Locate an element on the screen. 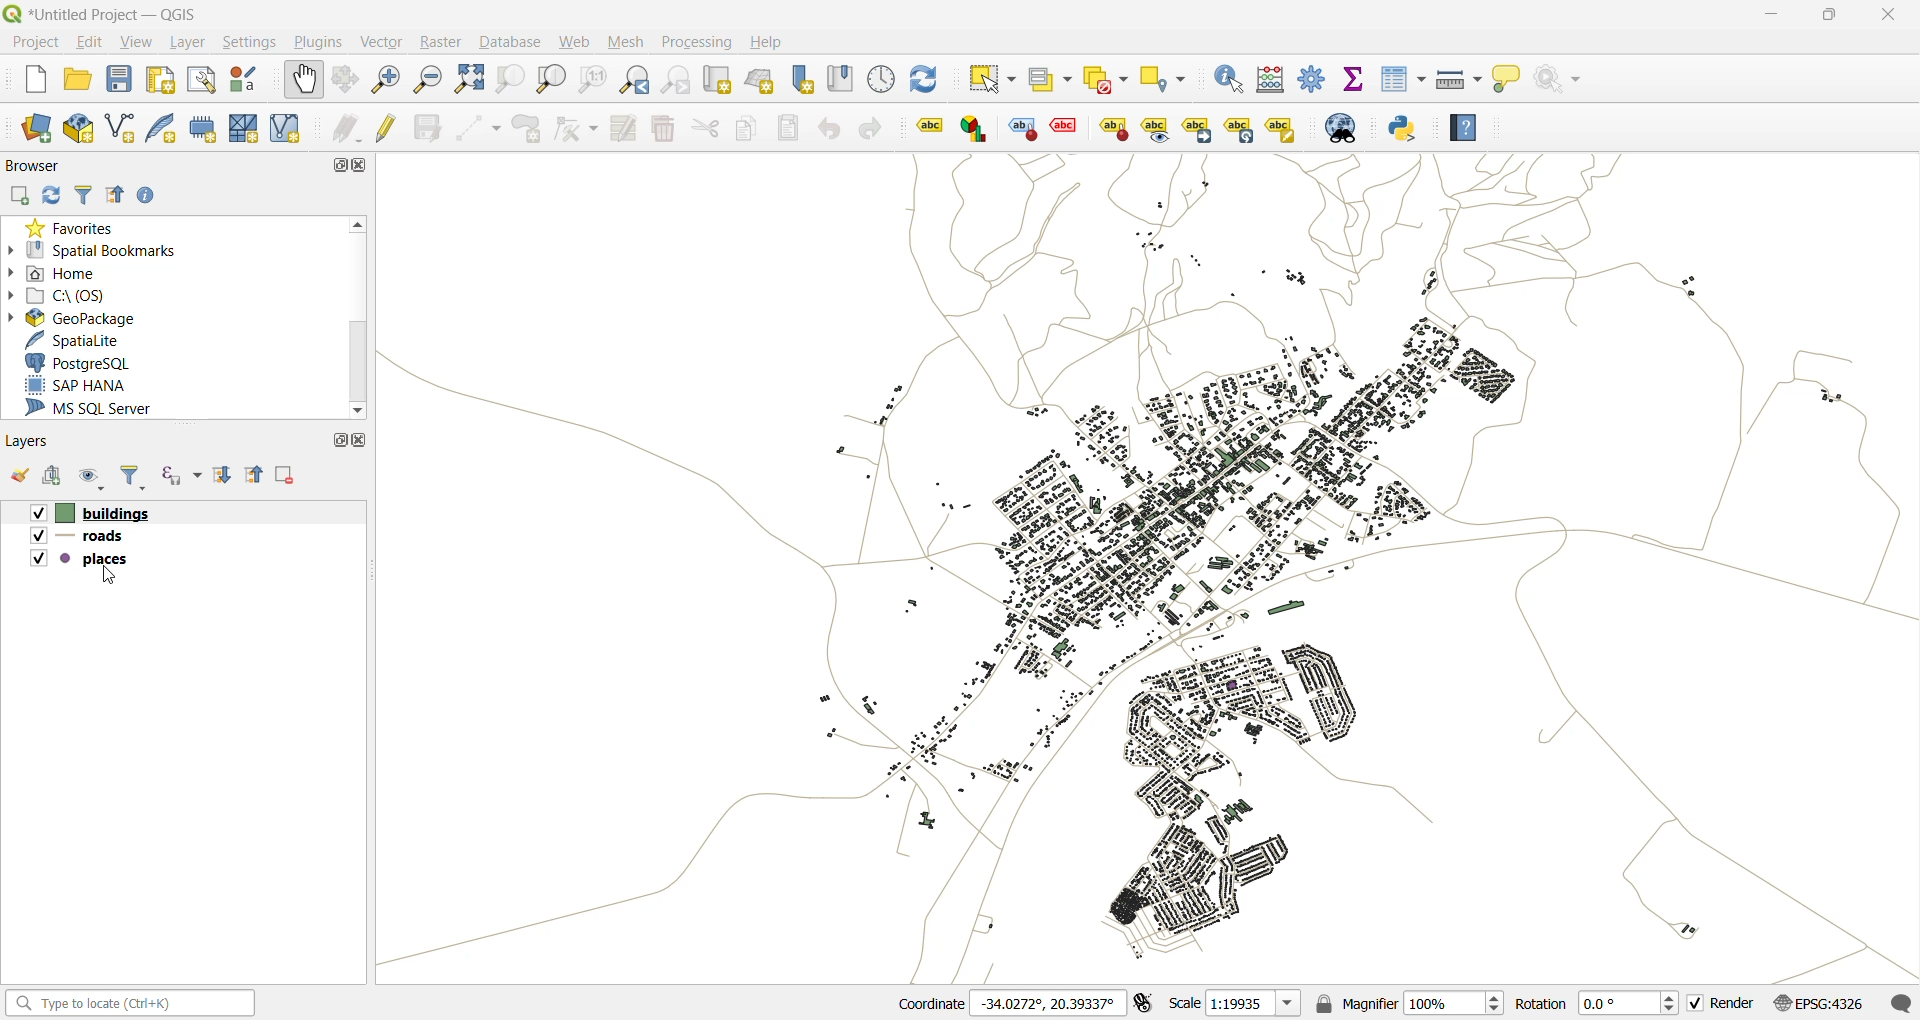 The width and height of the screenshot is (1920, 1020). maximize is located at coordinates (334, 165).